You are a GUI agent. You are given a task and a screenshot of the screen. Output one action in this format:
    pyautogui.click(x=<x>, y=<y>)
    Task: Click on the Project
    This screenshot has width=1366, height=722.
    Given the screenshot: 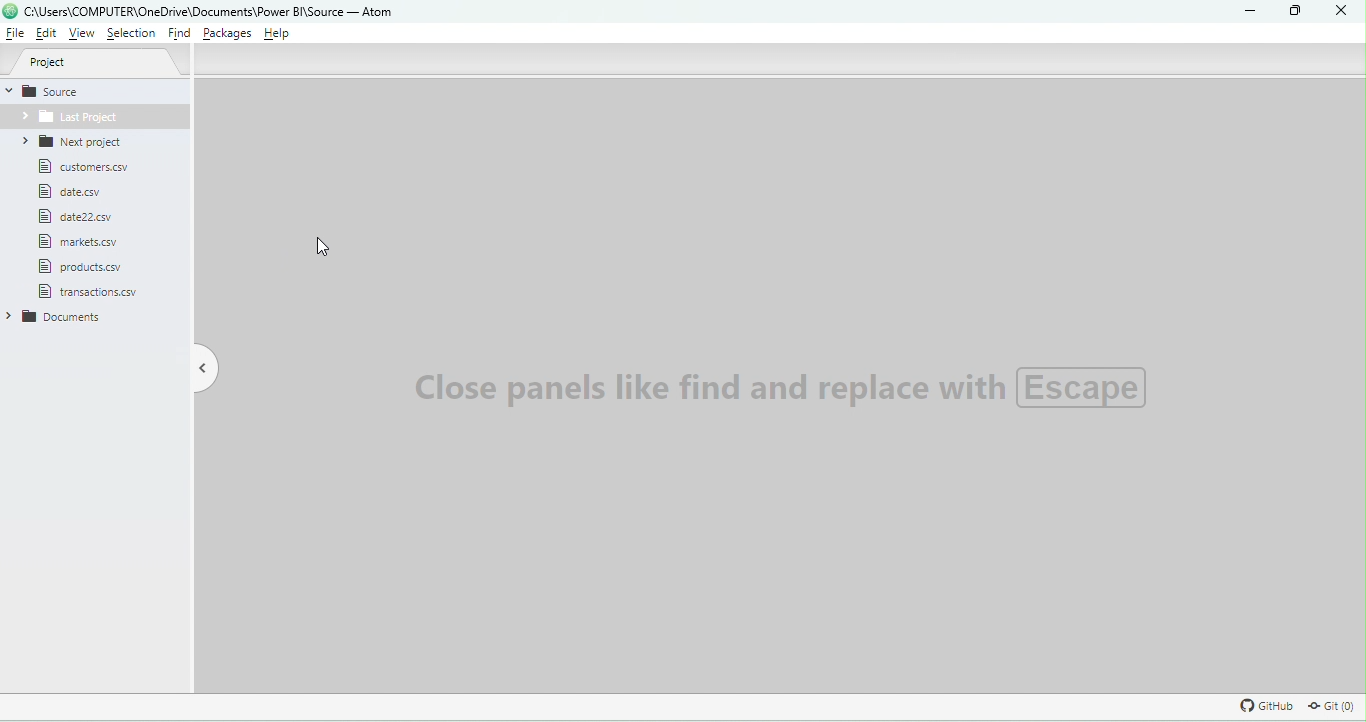 What is the action you would take?
    pyautogui.click(x=97, y=63)
    